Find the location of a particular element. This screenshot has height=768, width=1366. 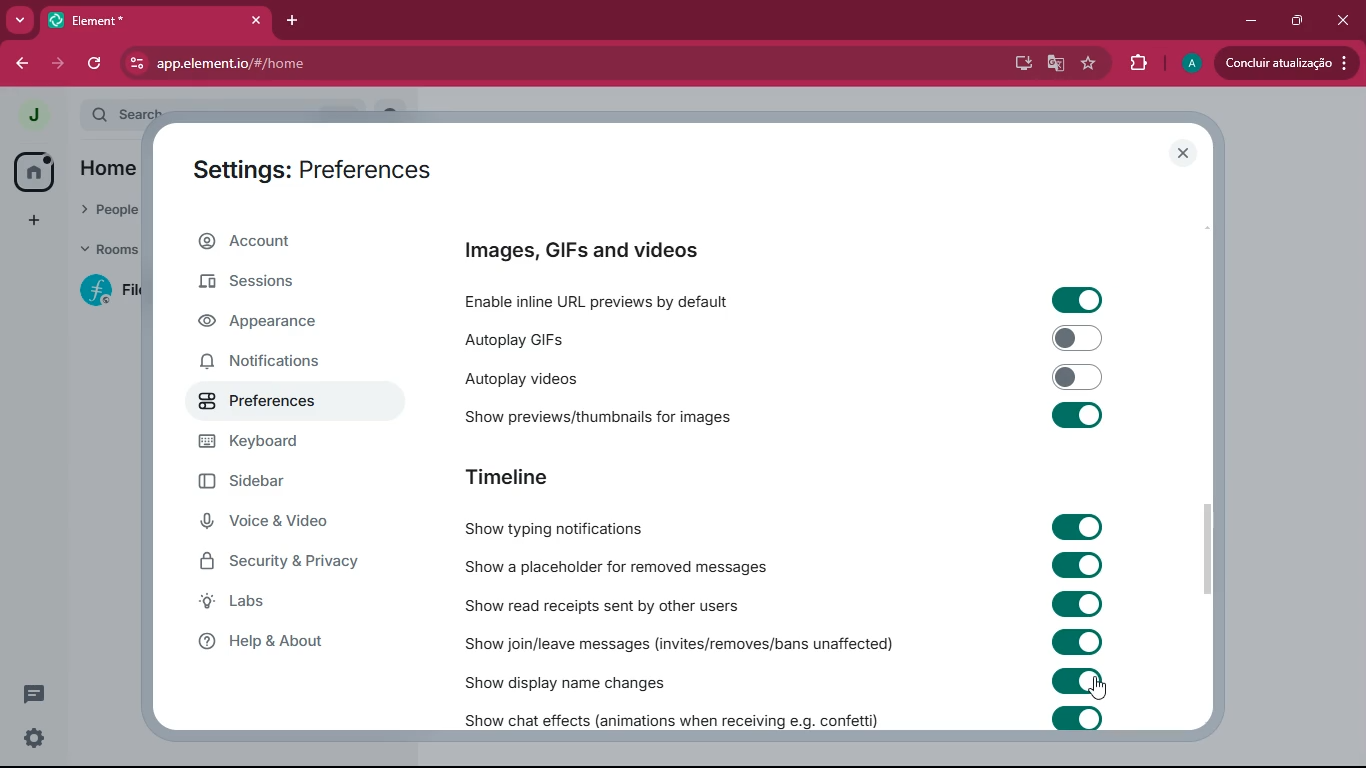

extensions is located at coordinates (1134, 64).